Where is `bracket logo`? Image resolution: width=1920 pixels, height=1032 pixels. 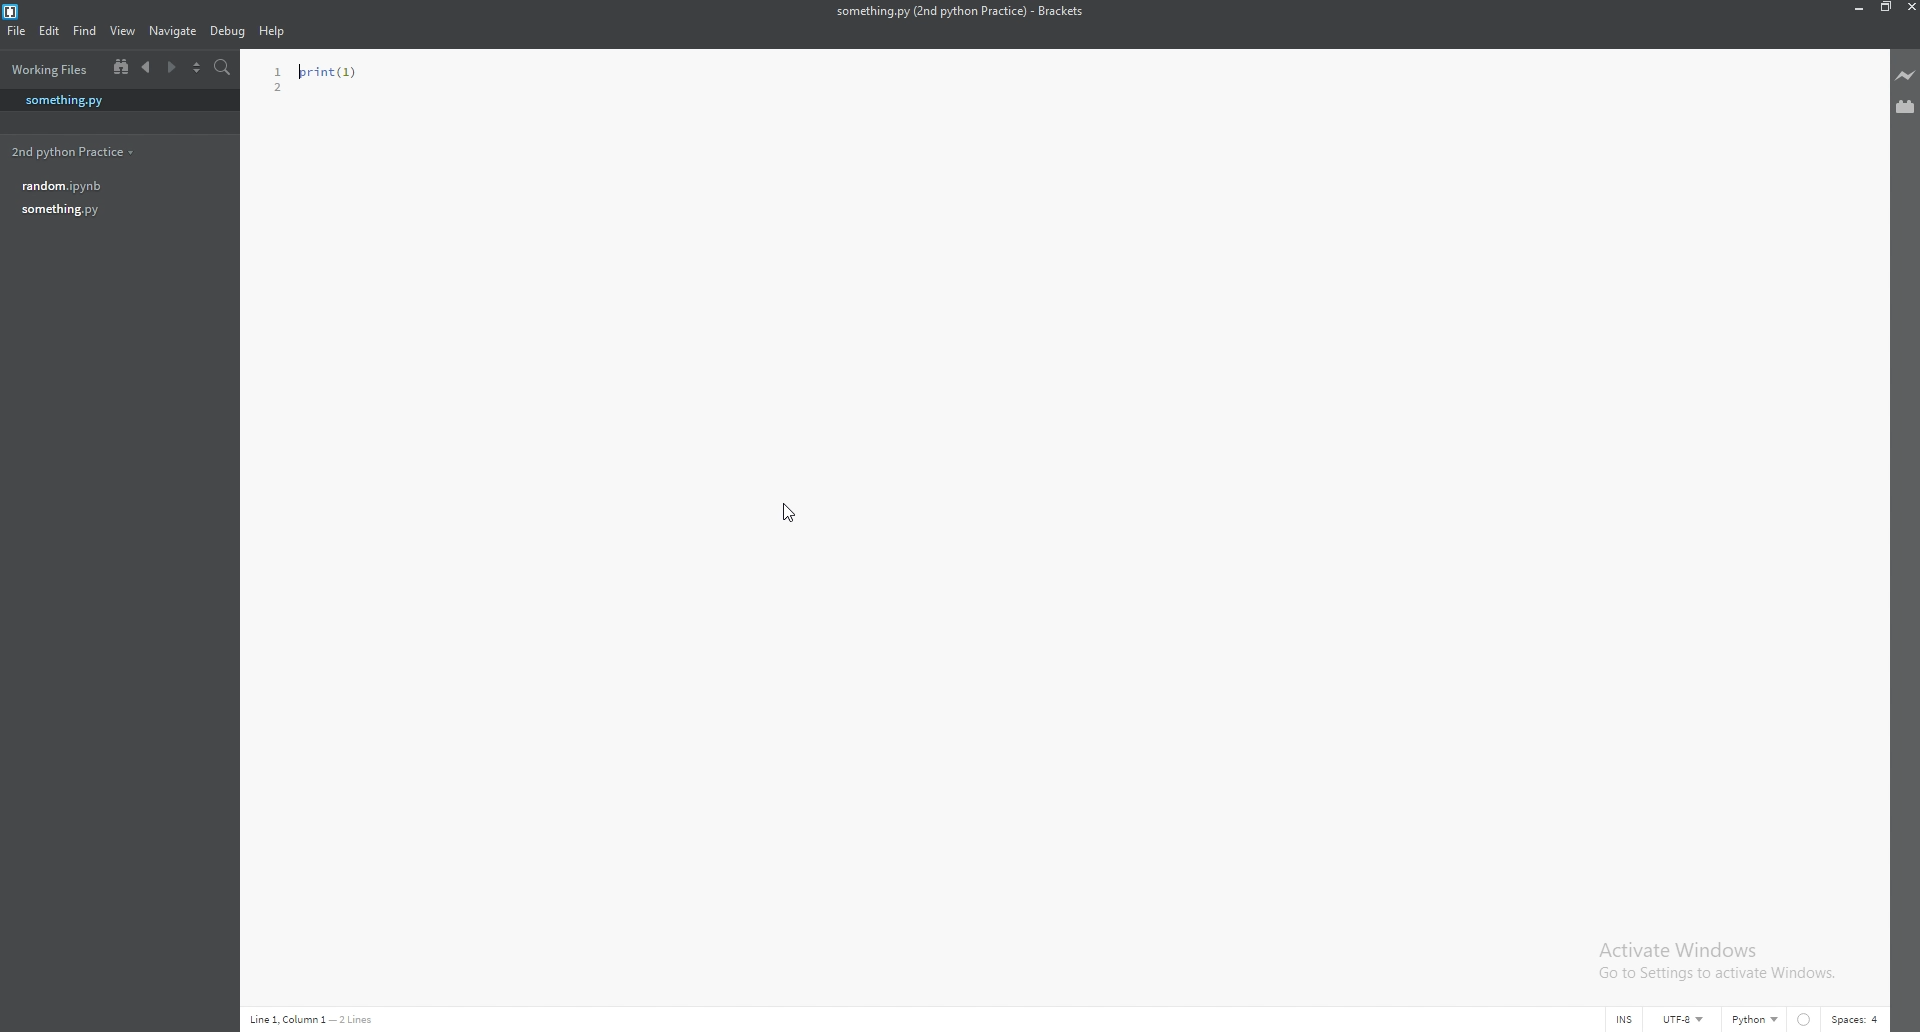
bracket logo is located at coordinates (18, 11).